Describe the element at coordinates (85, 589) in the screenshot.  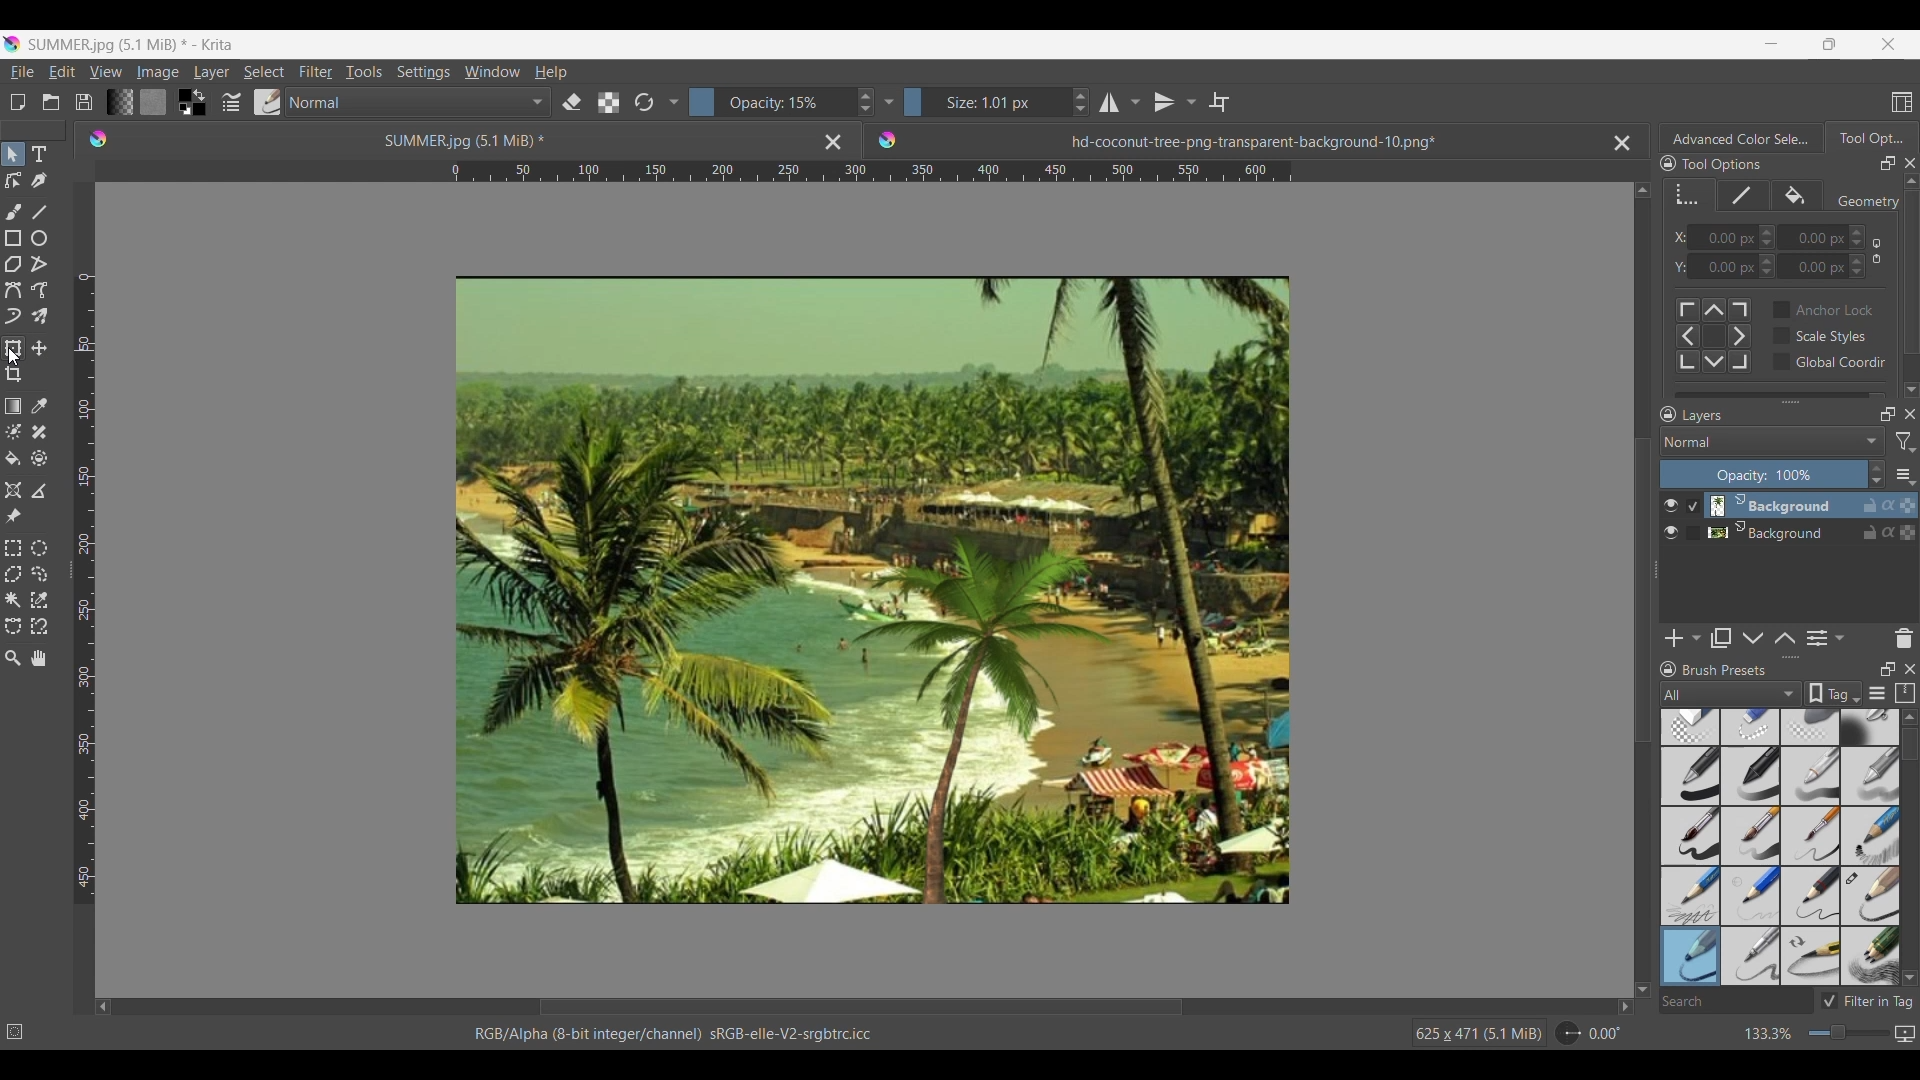
I see `Vertical ruler` at that location.